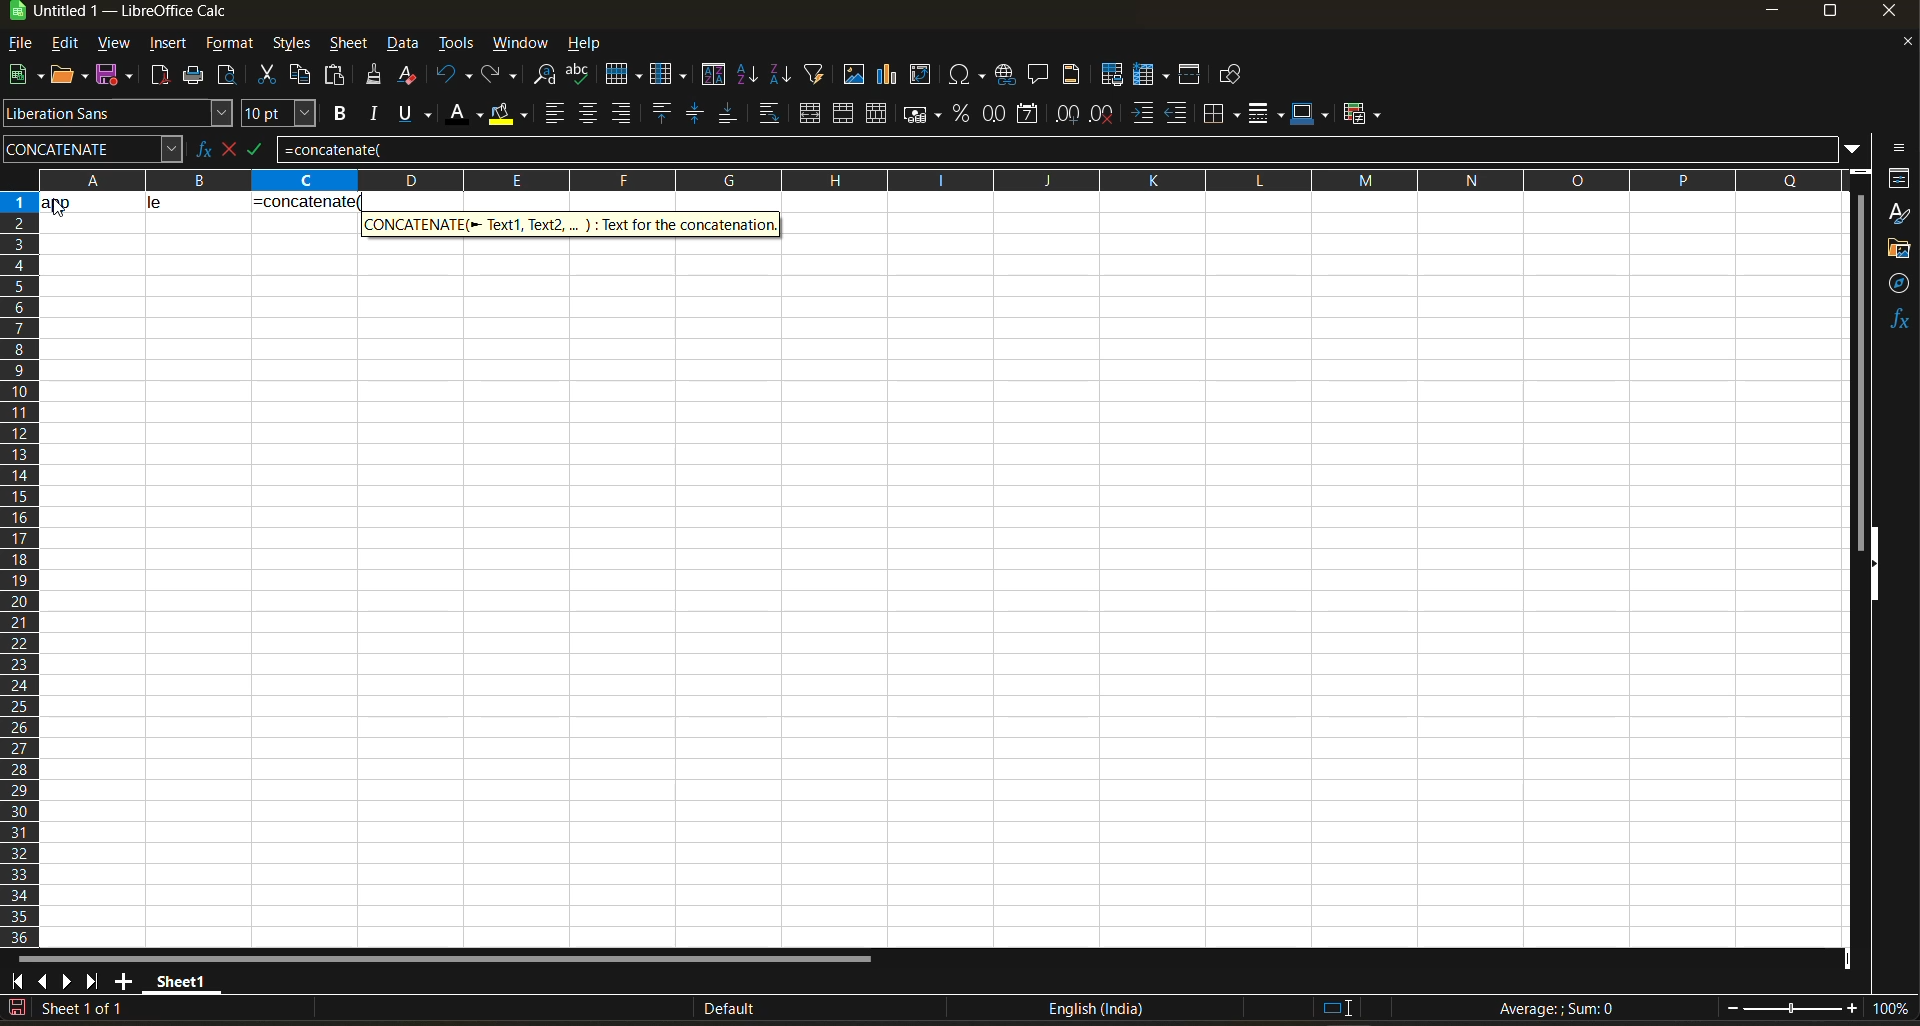  Describe the element at coordinates (1900, 47) in the screenshot. I see `close document` at that location.